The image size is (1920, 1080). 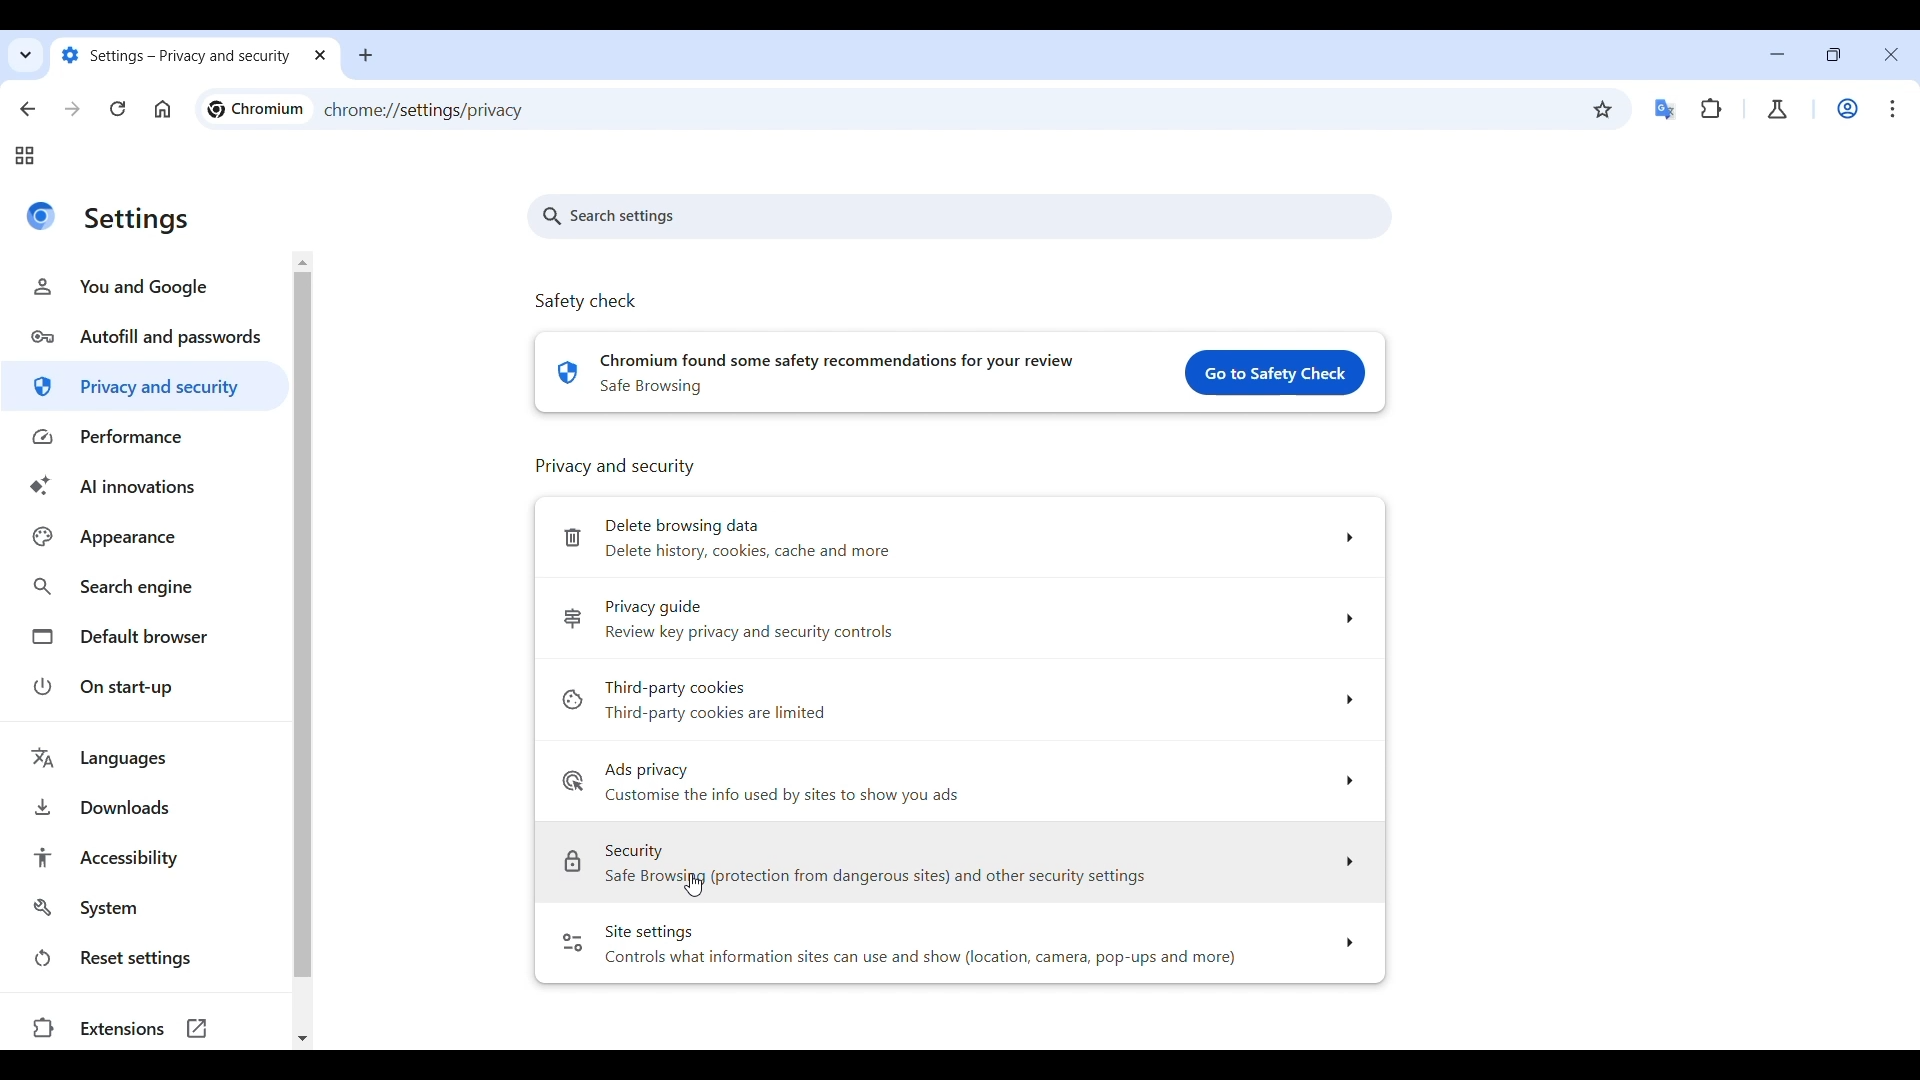 What do you see at coordinates (29, 109) in the screenshot?
I see `Go back` at bounding box center [29, 109].